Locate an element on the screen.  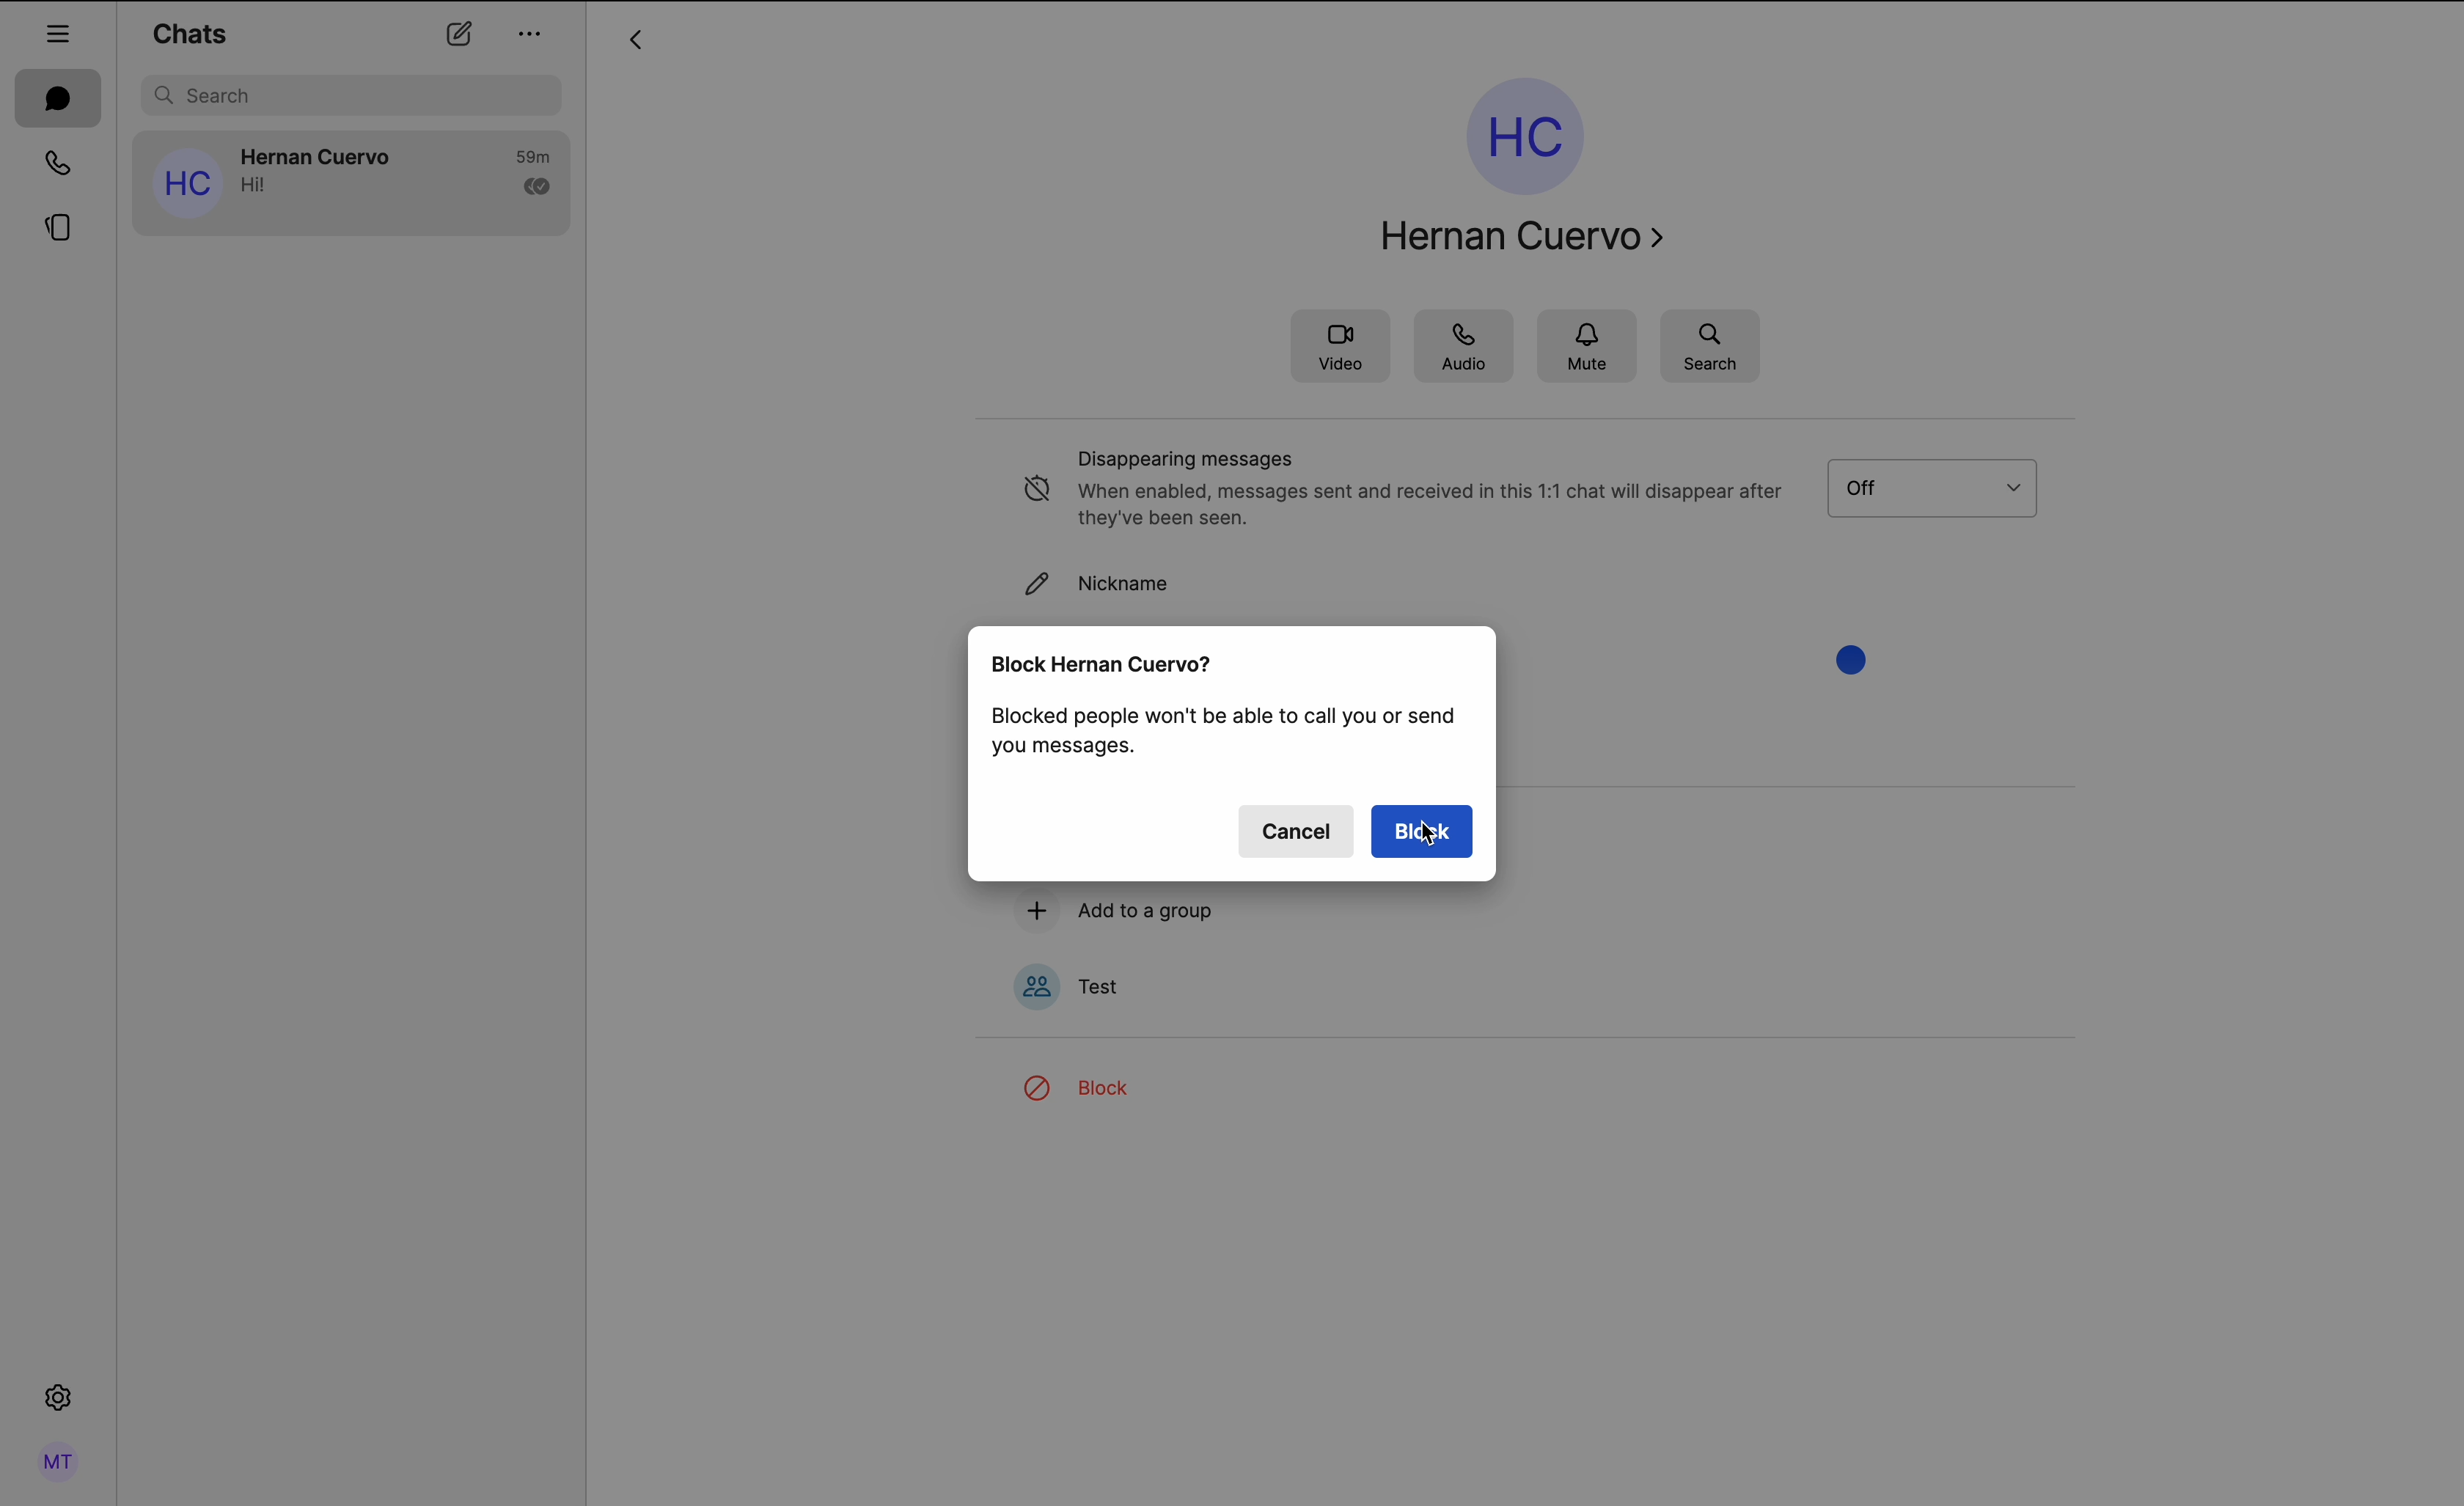
stories is located at coordinates (61, 230).